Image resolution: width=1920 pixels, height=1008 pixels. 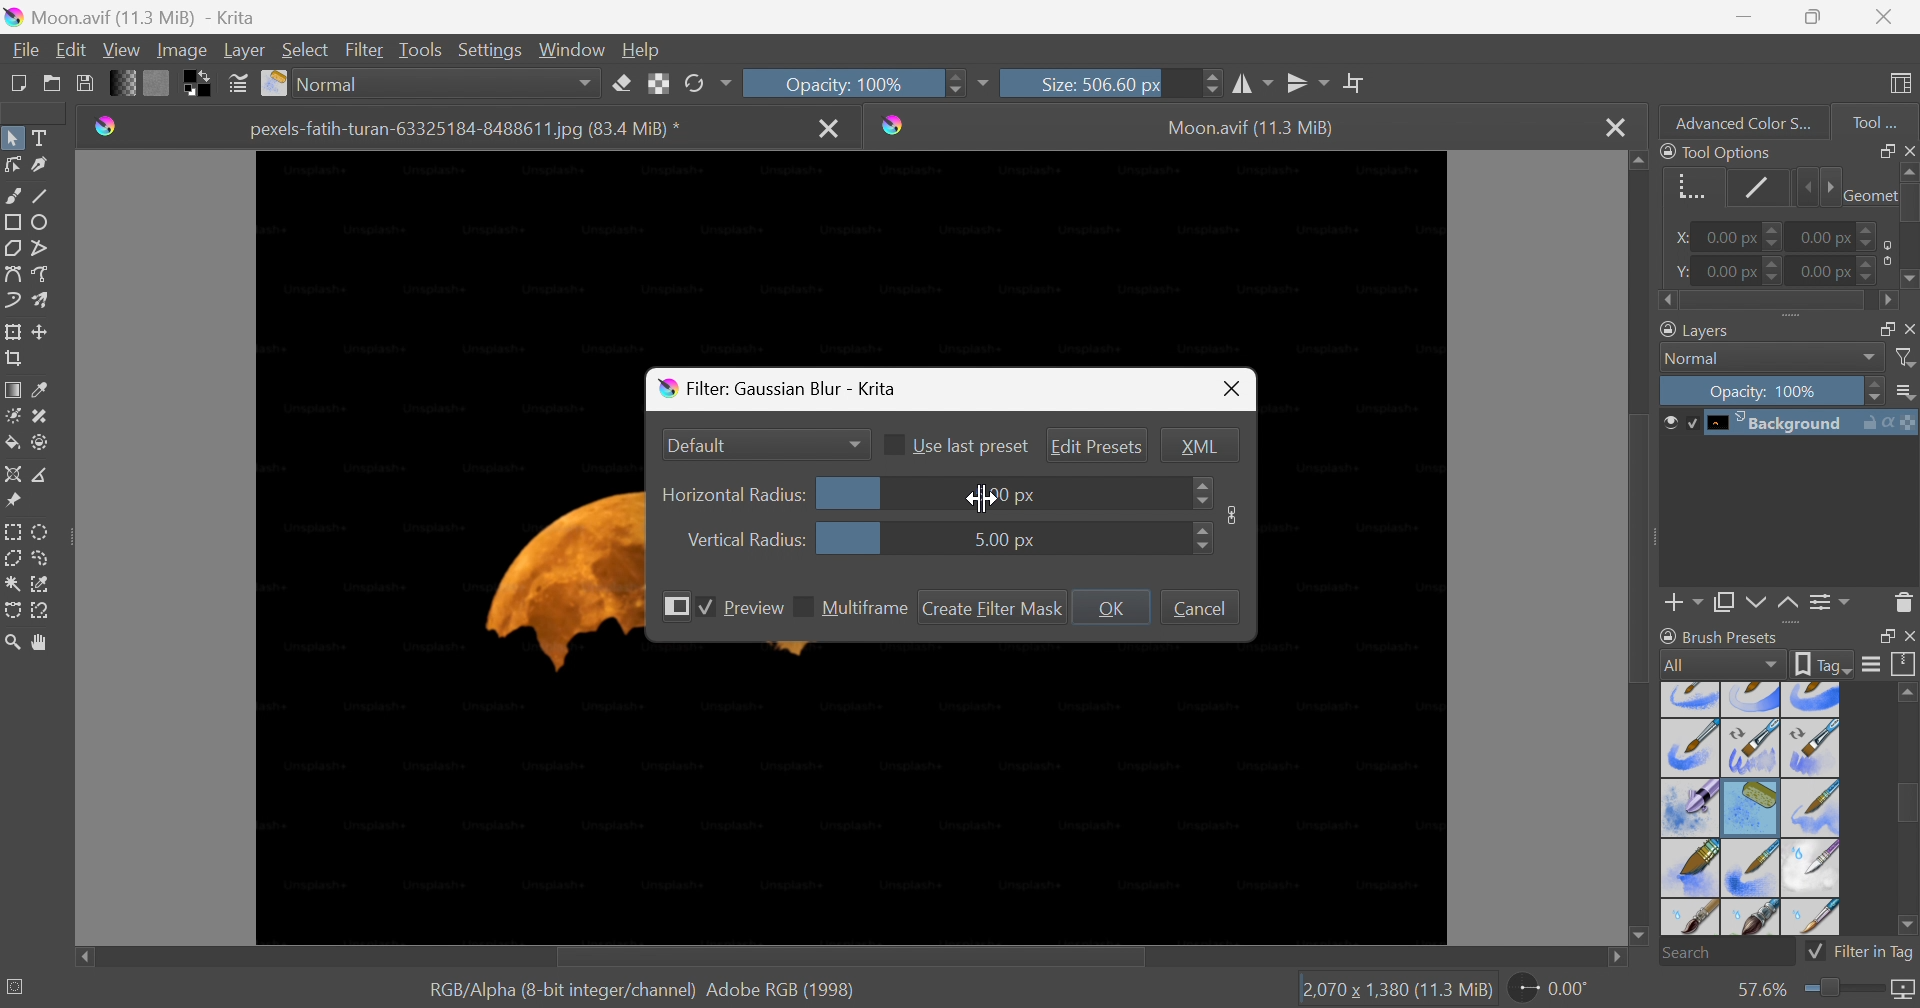 I want to click on Filter in Tag, so click(x=1860, y=955).